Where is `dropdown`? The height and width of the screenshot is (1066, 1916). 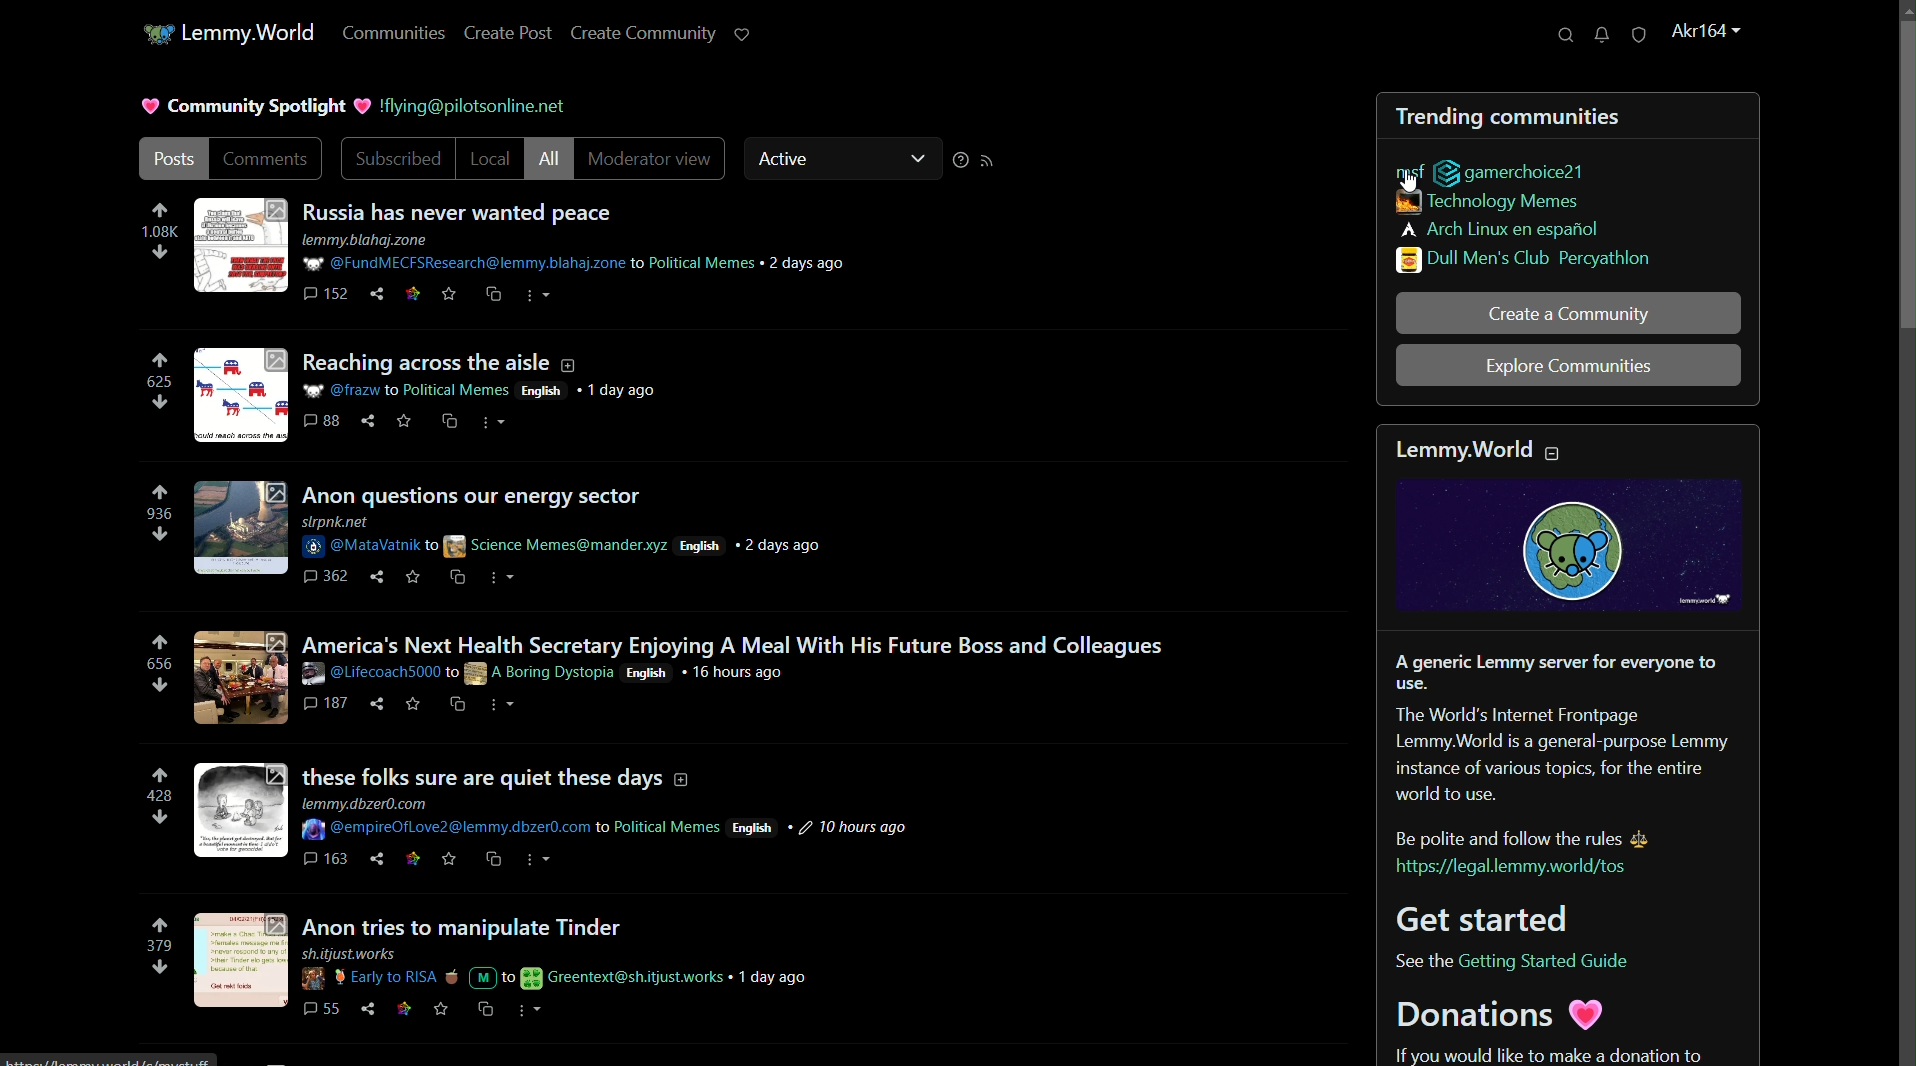 dropdown is located at coordinates (917, 160).